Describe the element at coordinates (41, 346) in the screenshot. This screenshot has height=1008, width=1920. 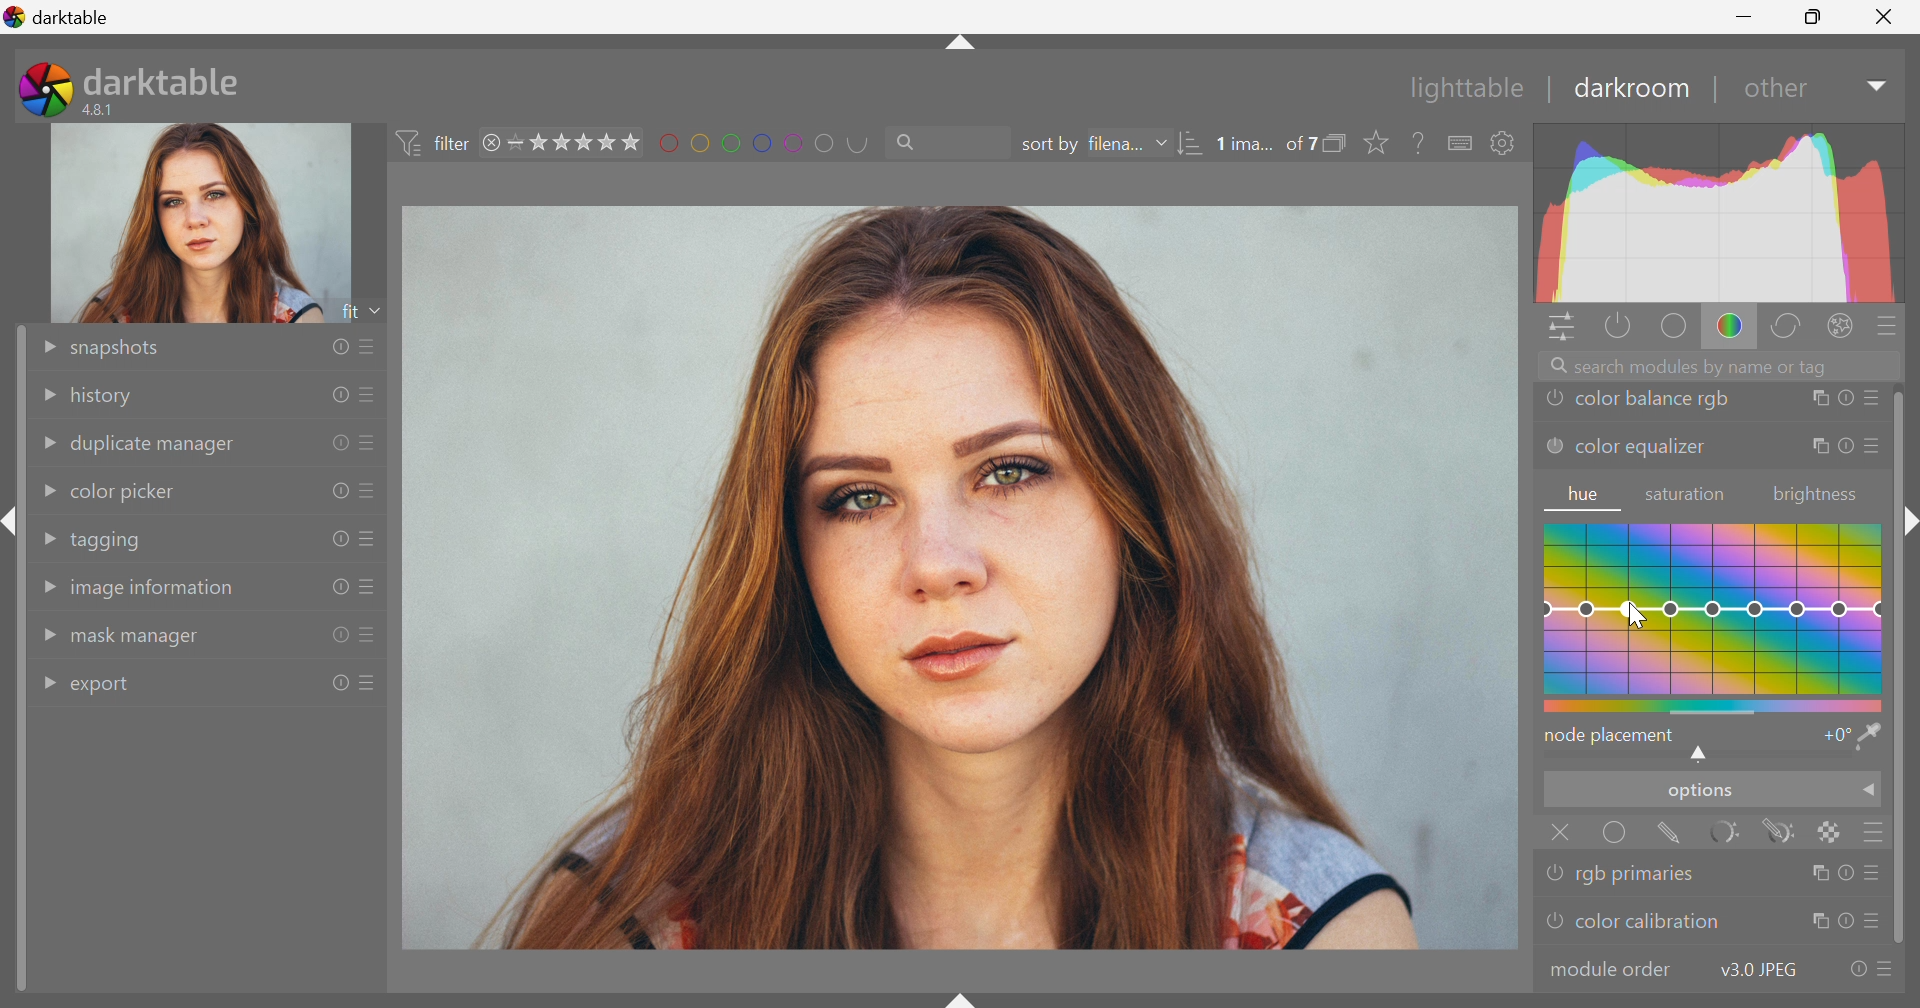
I see `Drop Down` at that location.